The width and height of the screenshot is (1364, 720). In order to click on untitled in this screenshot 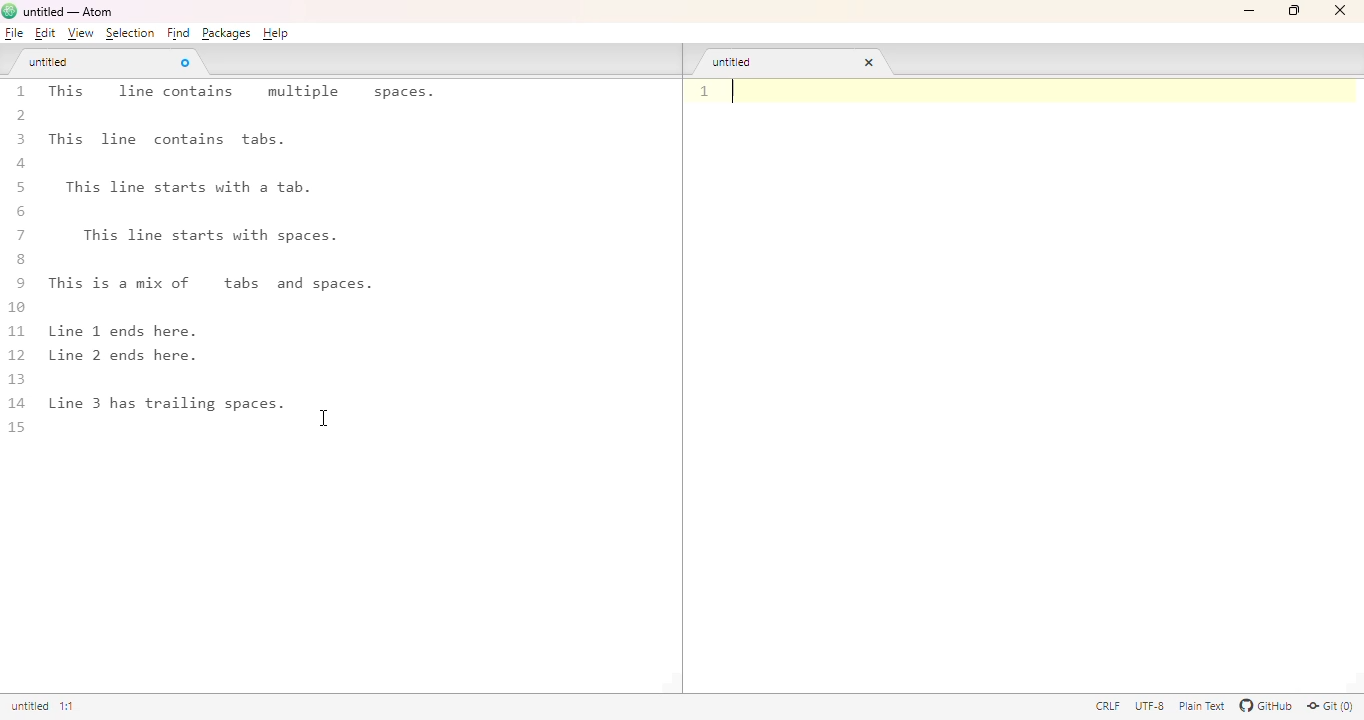, I will do `click(27, 707)`.